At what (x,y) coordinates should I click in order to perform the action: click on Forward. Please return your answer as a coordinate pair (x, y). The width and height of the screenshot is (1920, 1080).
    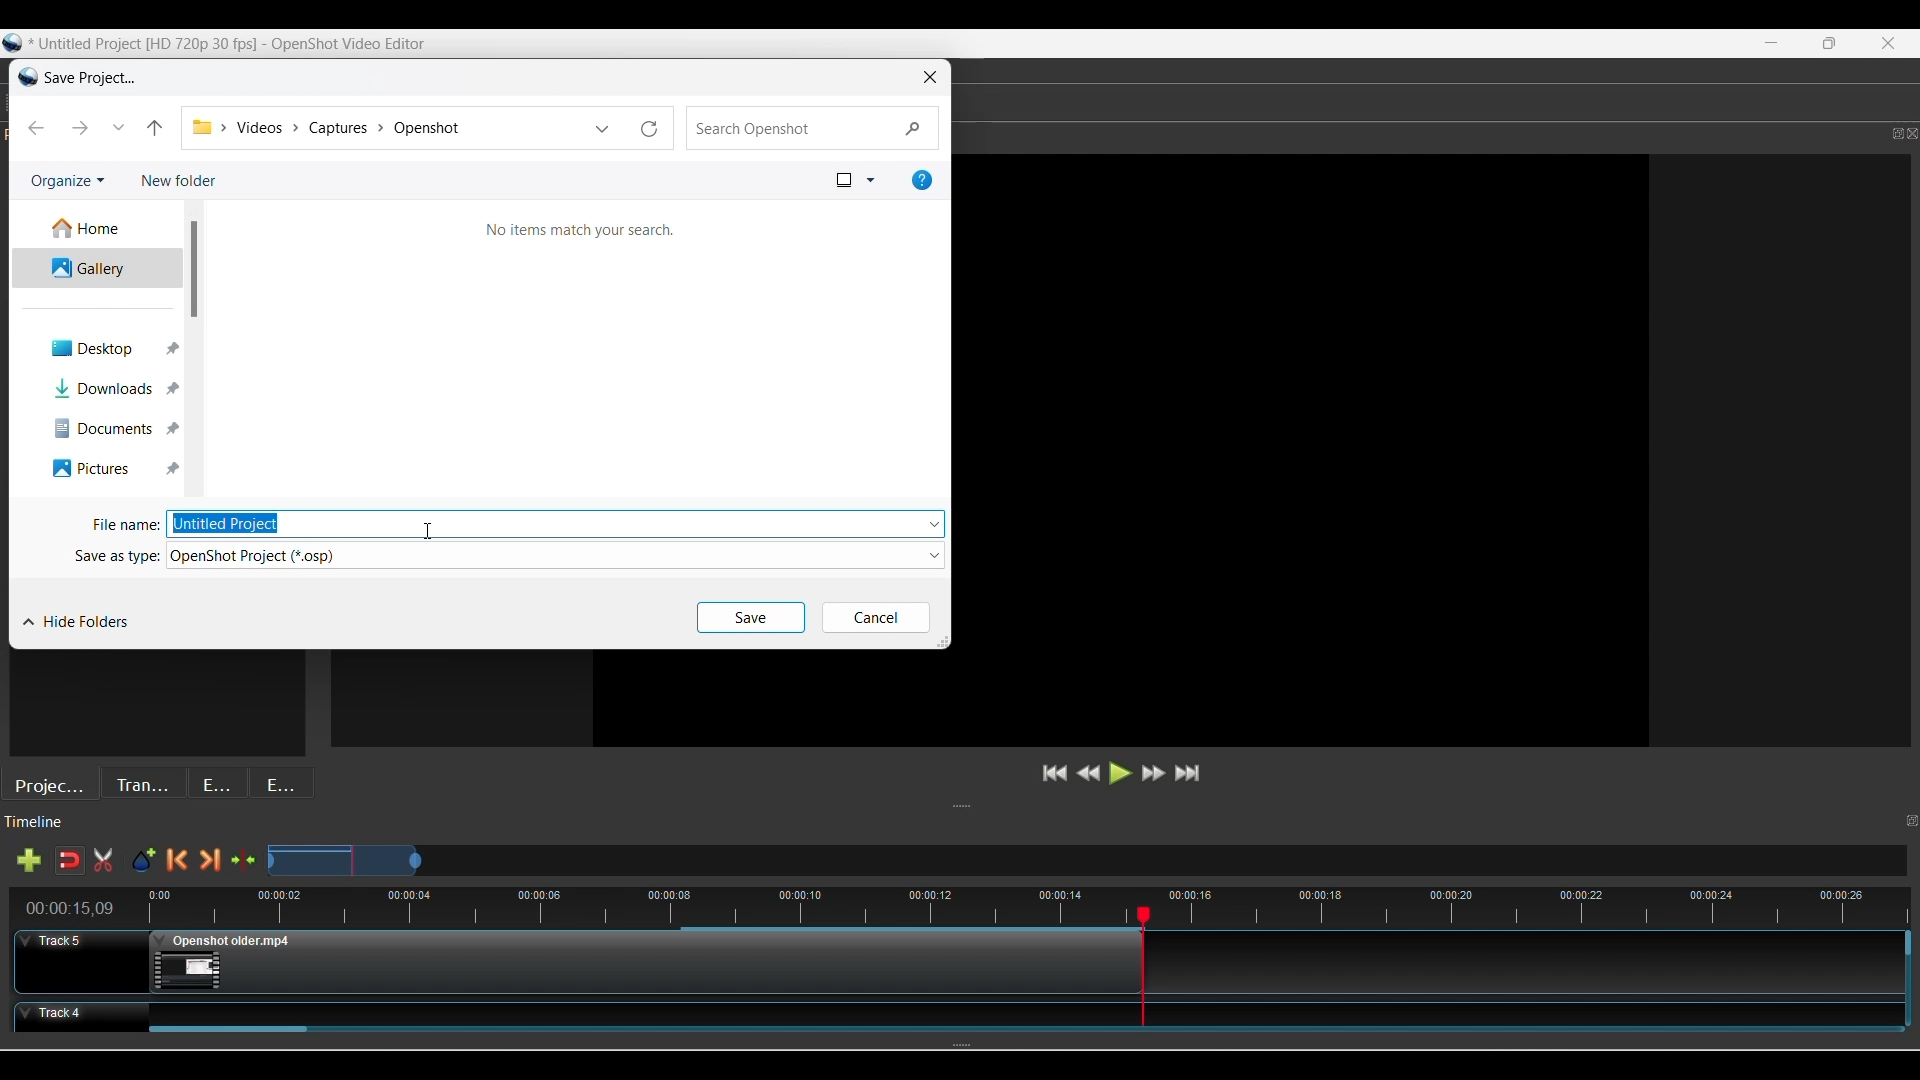
    Looking at the image, I should click on (79, 127).